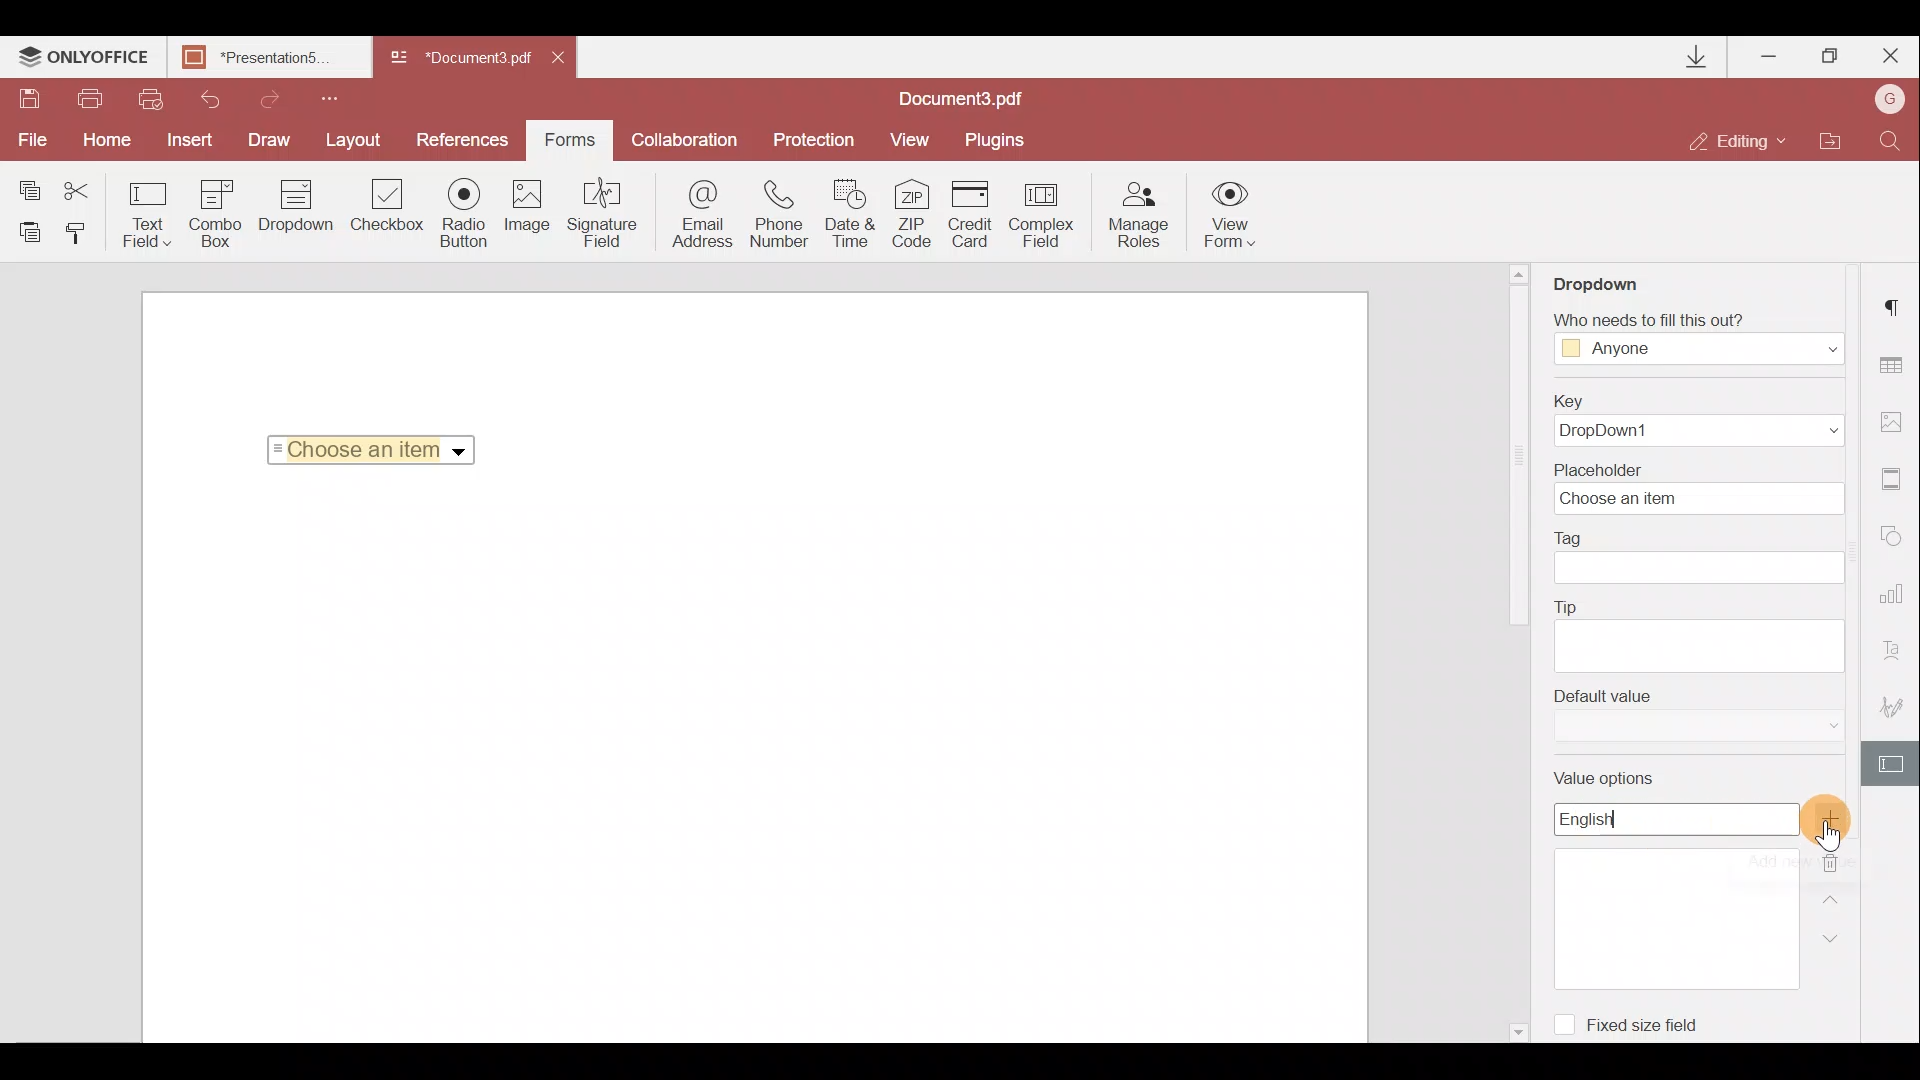 This screenshot has width=1920, height=1080. Describe the element at coordinates (1831, 56) in the screenshot. I see `Maximize` at that location.